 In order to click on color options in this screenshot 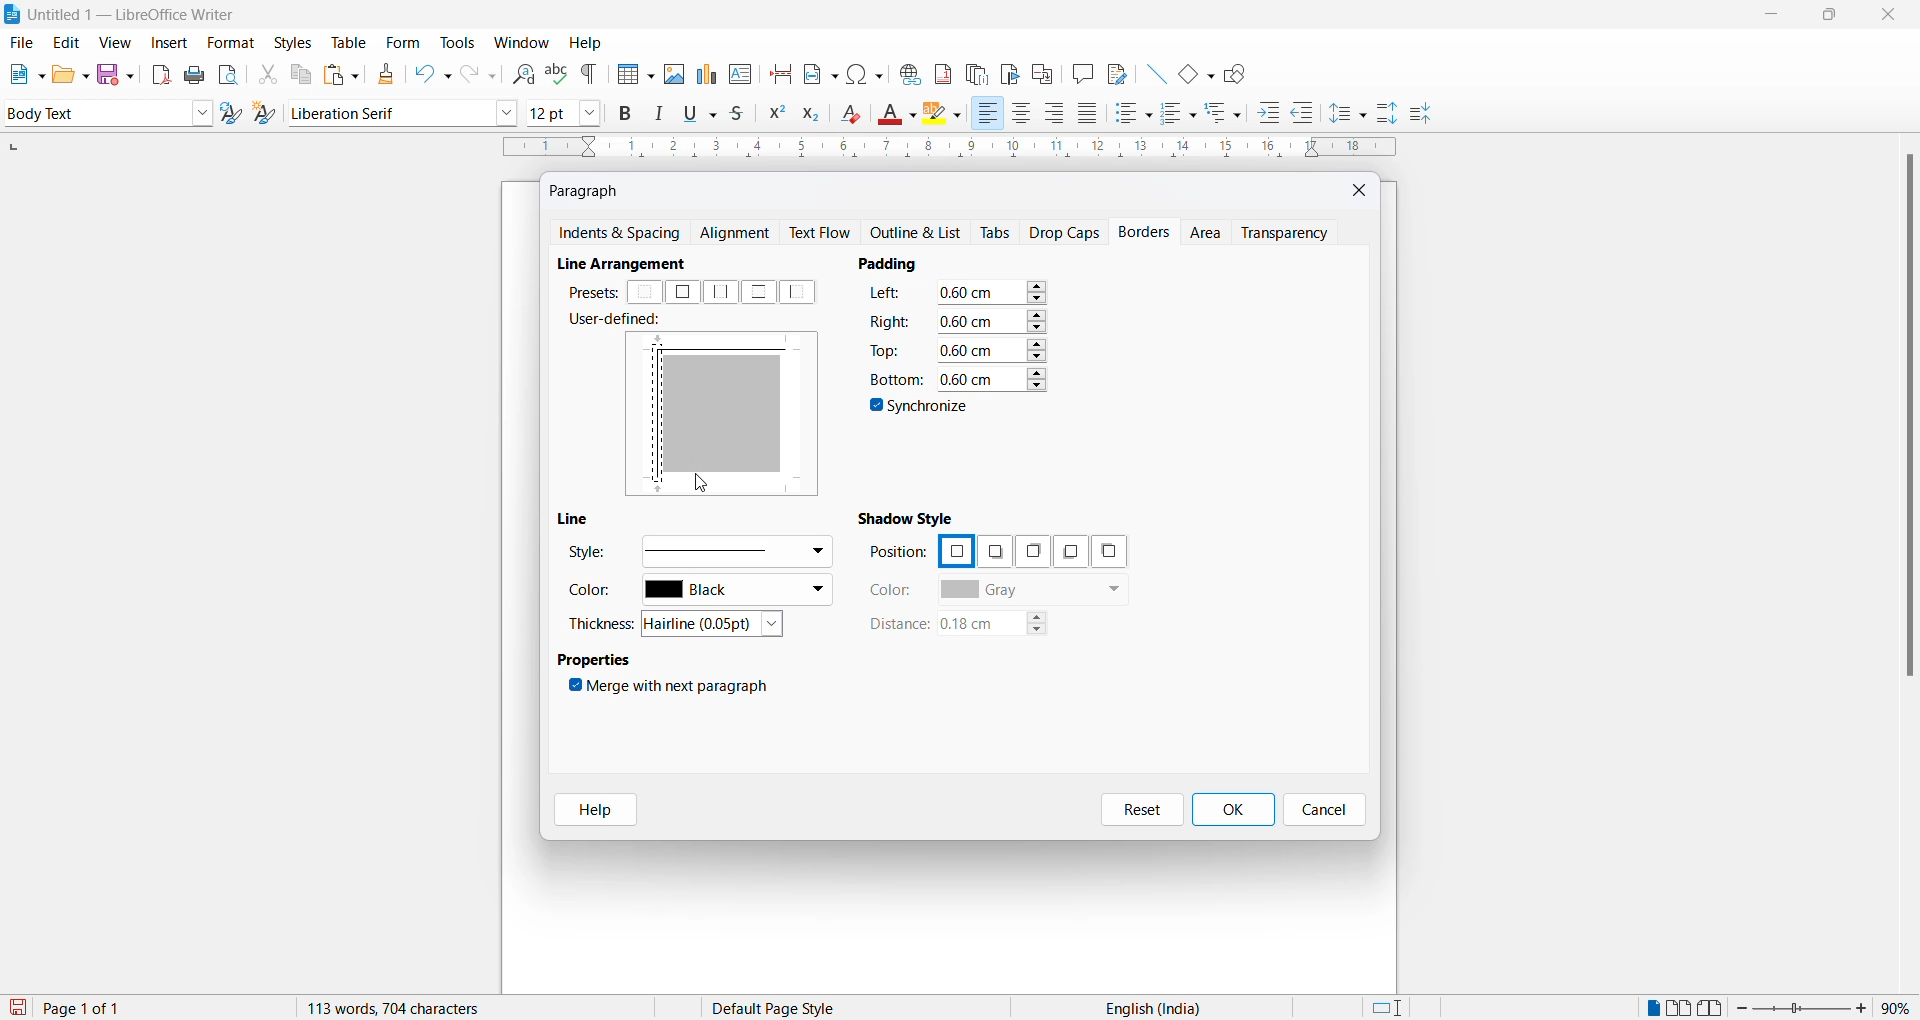, I will do `click(1033, 591)`.